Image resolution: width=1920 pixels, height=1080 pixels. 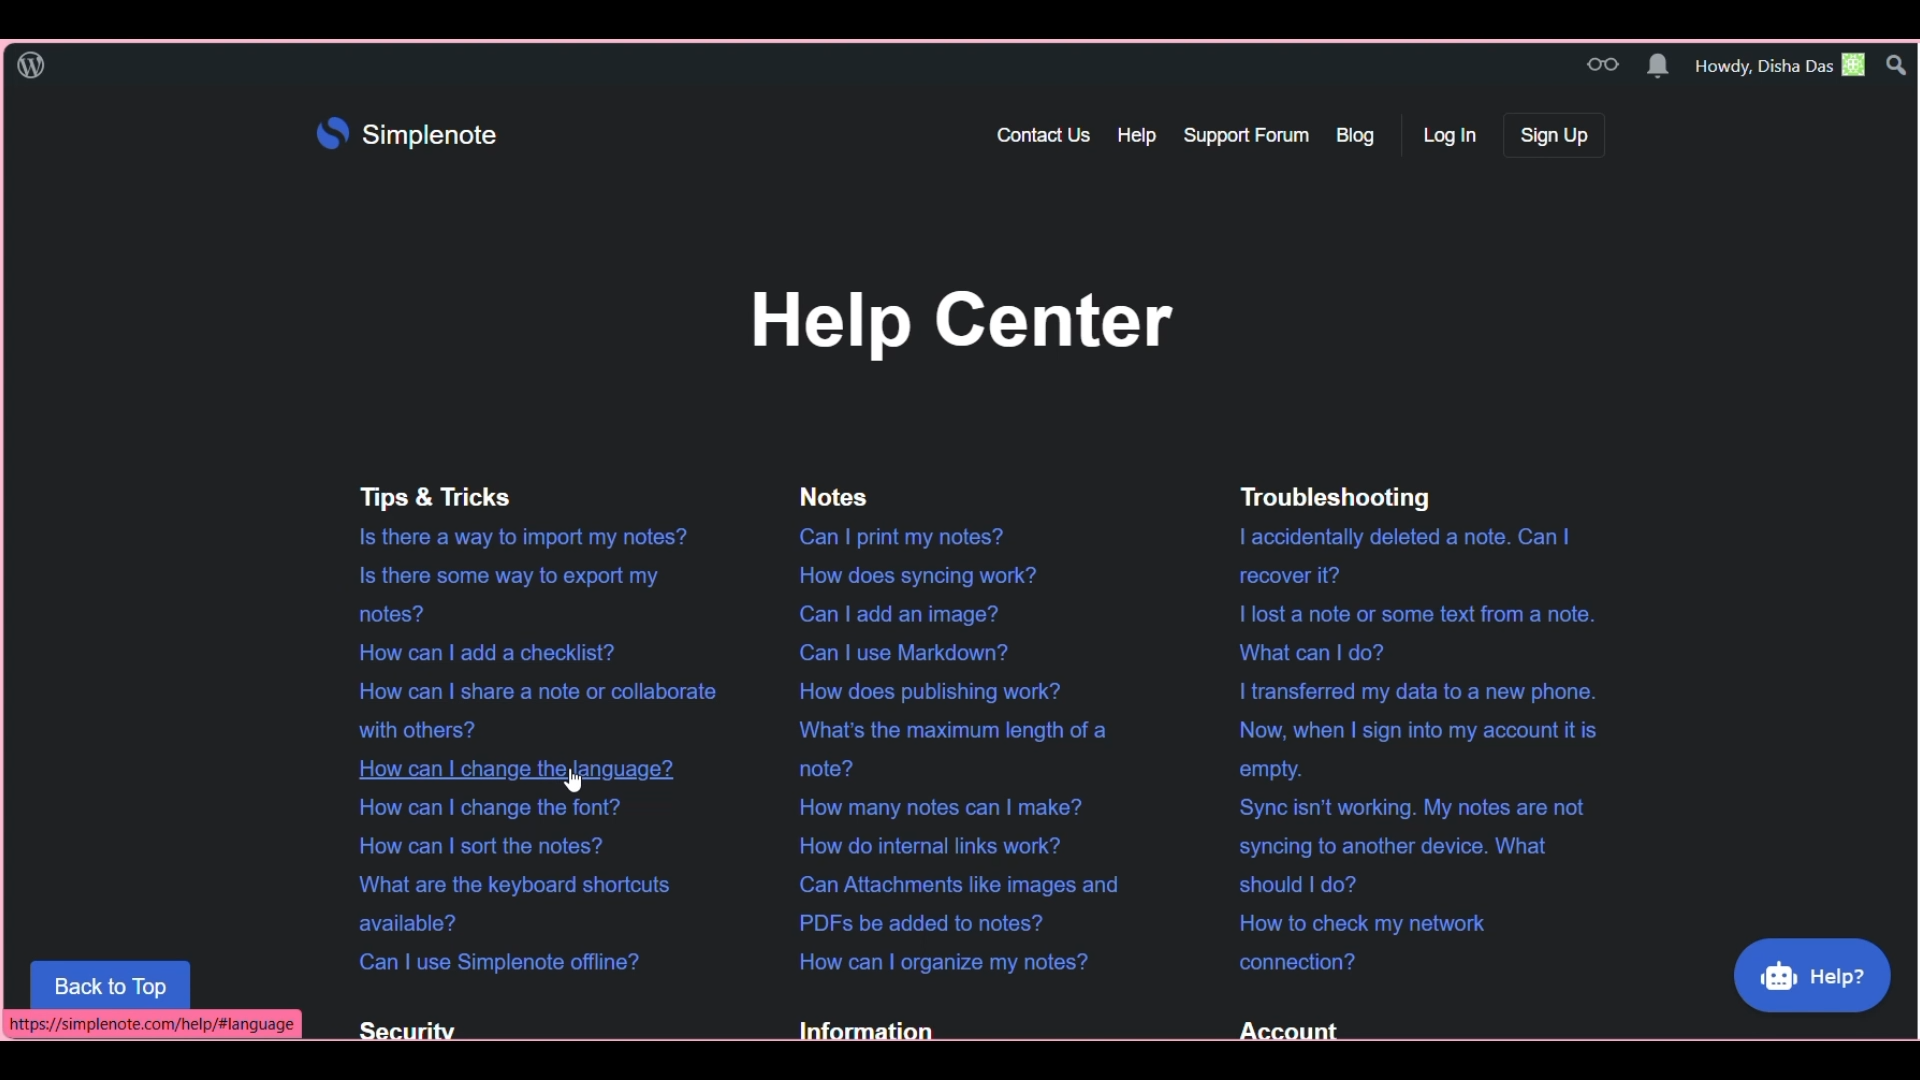 What do you see at coordinates (111, 983) in the screenshot?
I see `back to top` at bounding box center [111, 983].